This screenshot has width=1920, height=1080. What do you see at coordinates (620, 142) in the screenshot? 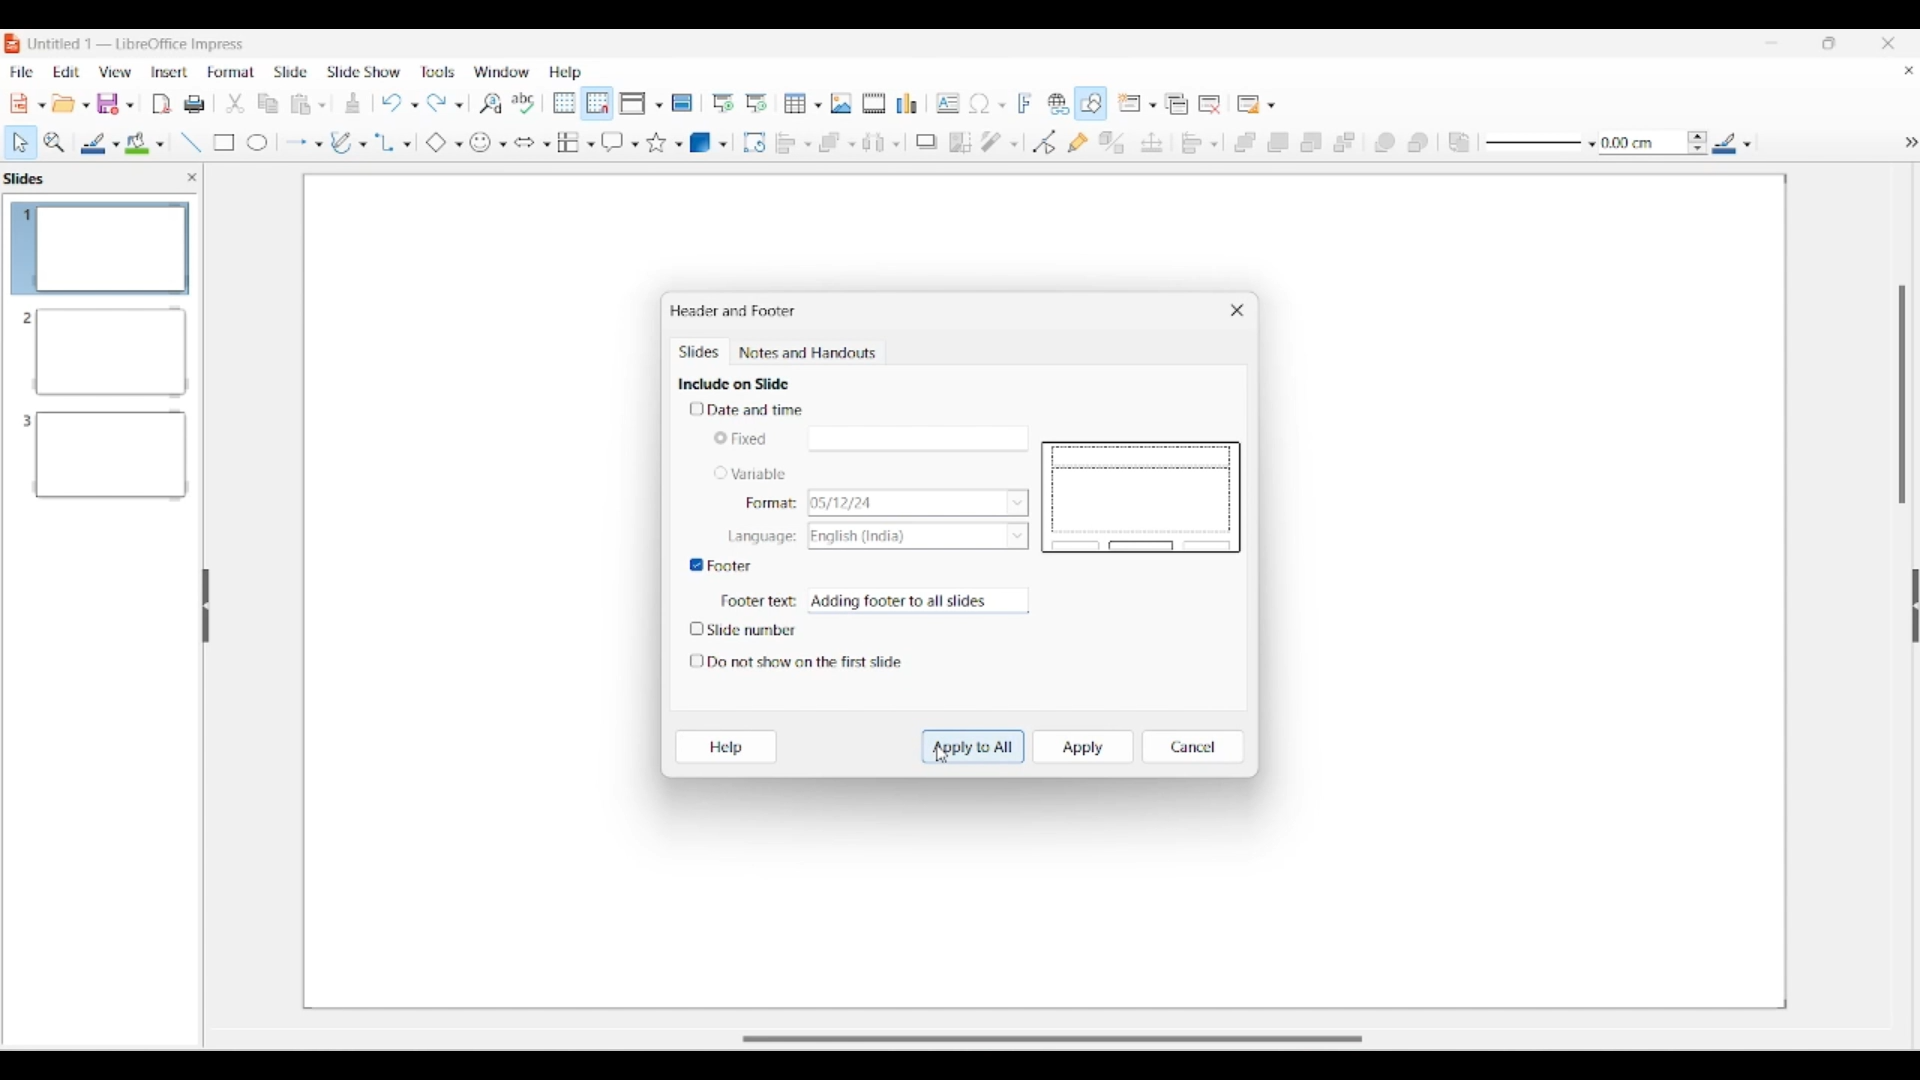
I see `Callout shape options` at bounding box center [620, 142].